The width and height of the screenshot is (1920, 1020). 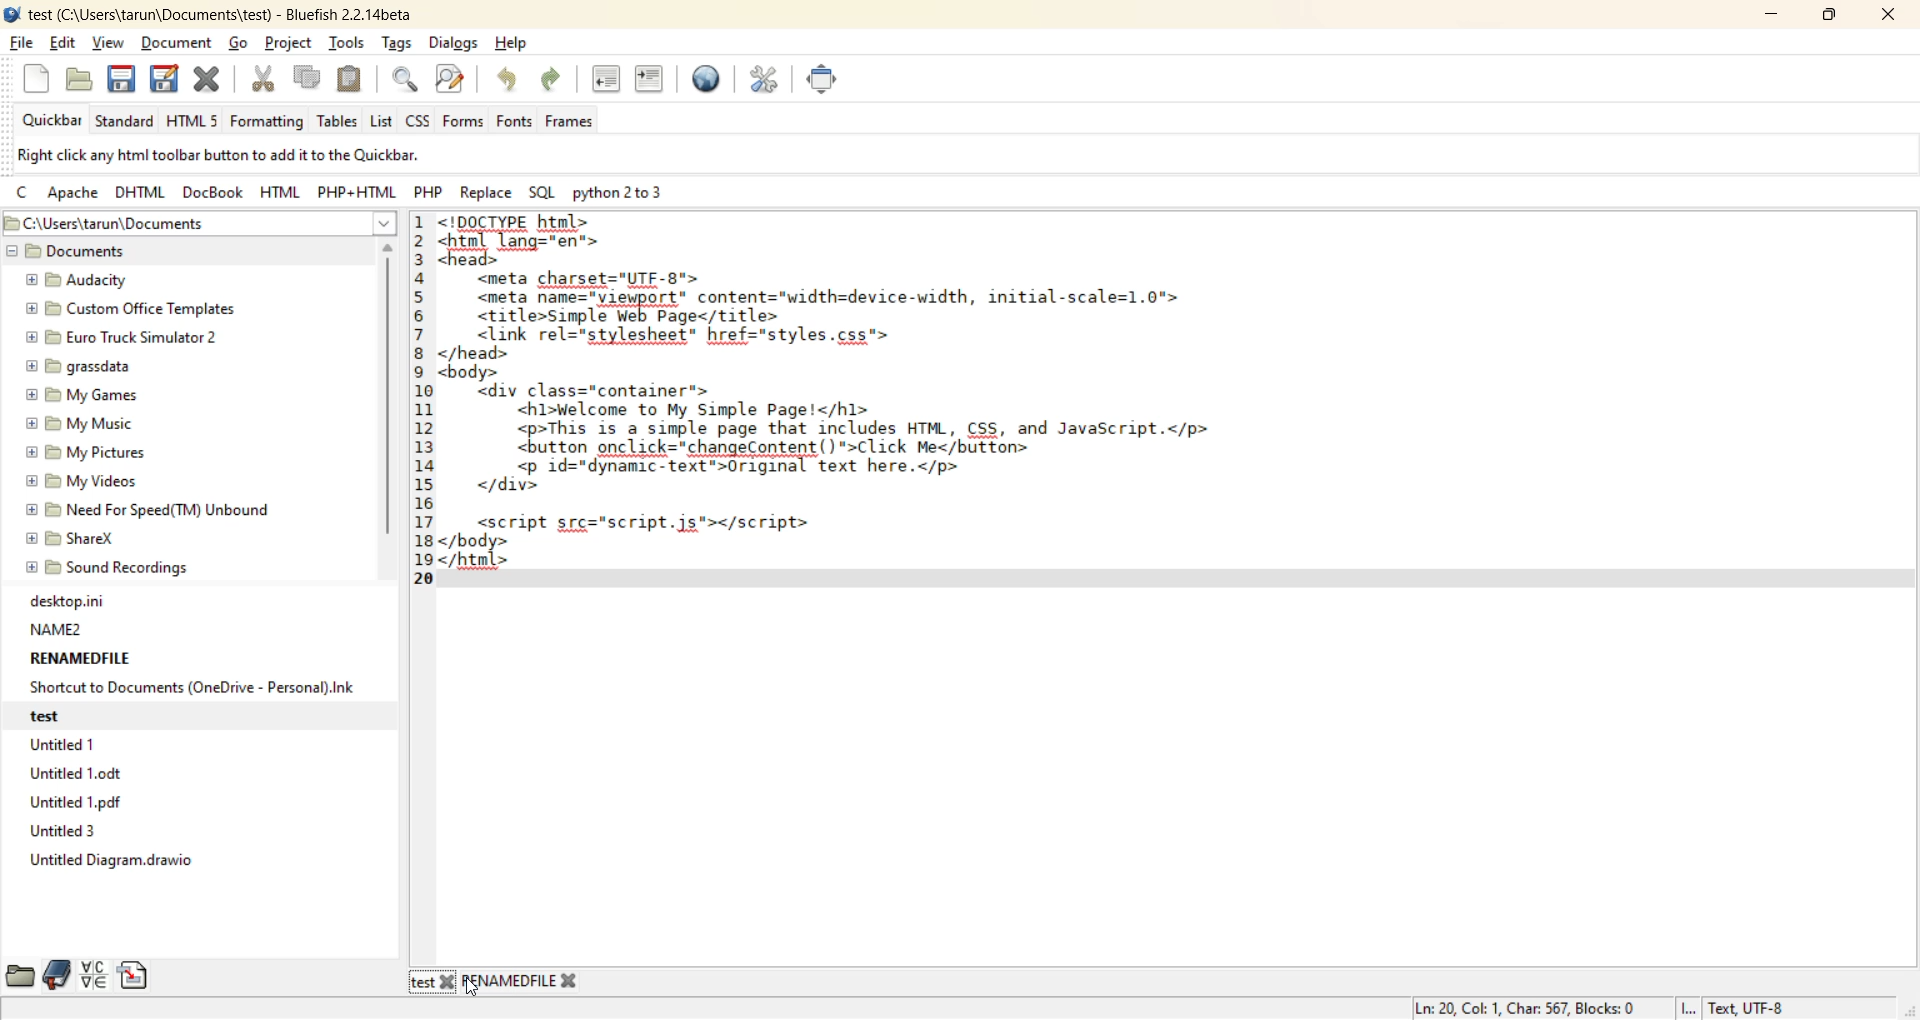 What do you see at coordinates (386, 224) in the screenshot?
I see `show more` at bounding box center [386, 224].